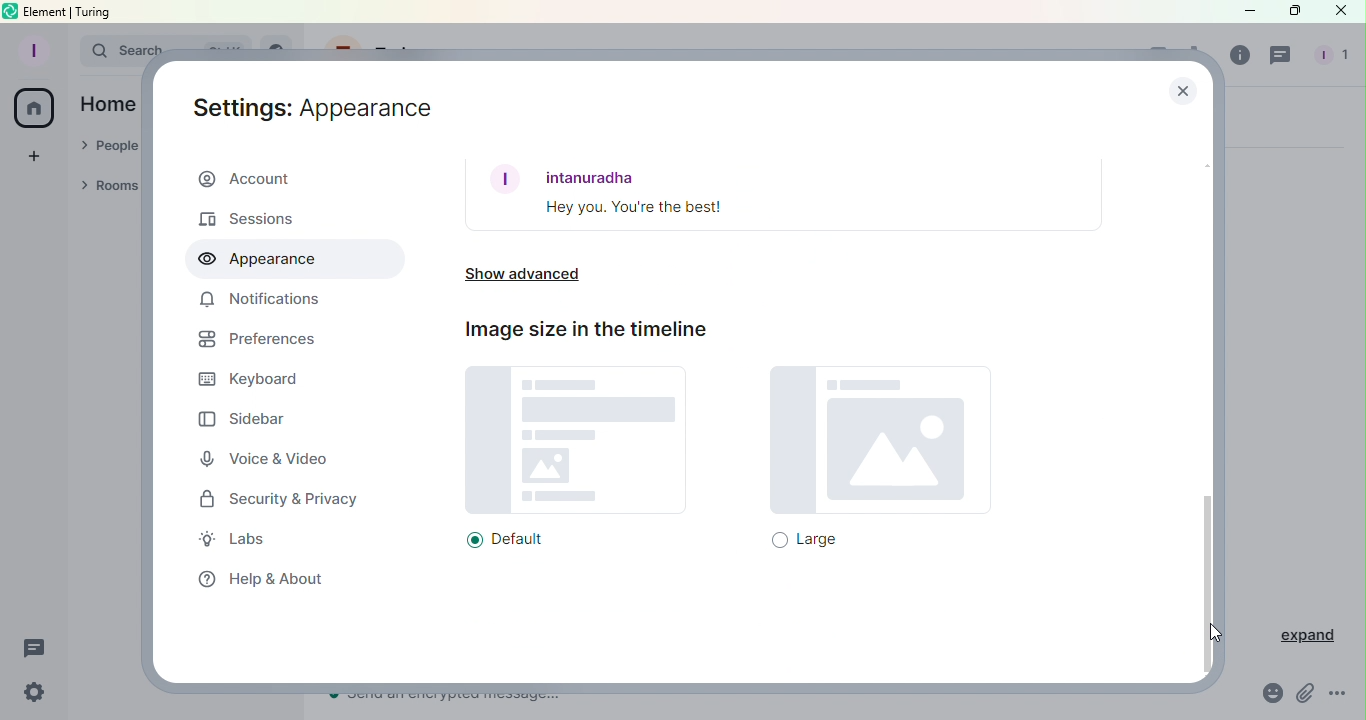 Image resolution: width=1366 pixels, height=720 pixels. I want to click on Notifications, so click(261, 303).